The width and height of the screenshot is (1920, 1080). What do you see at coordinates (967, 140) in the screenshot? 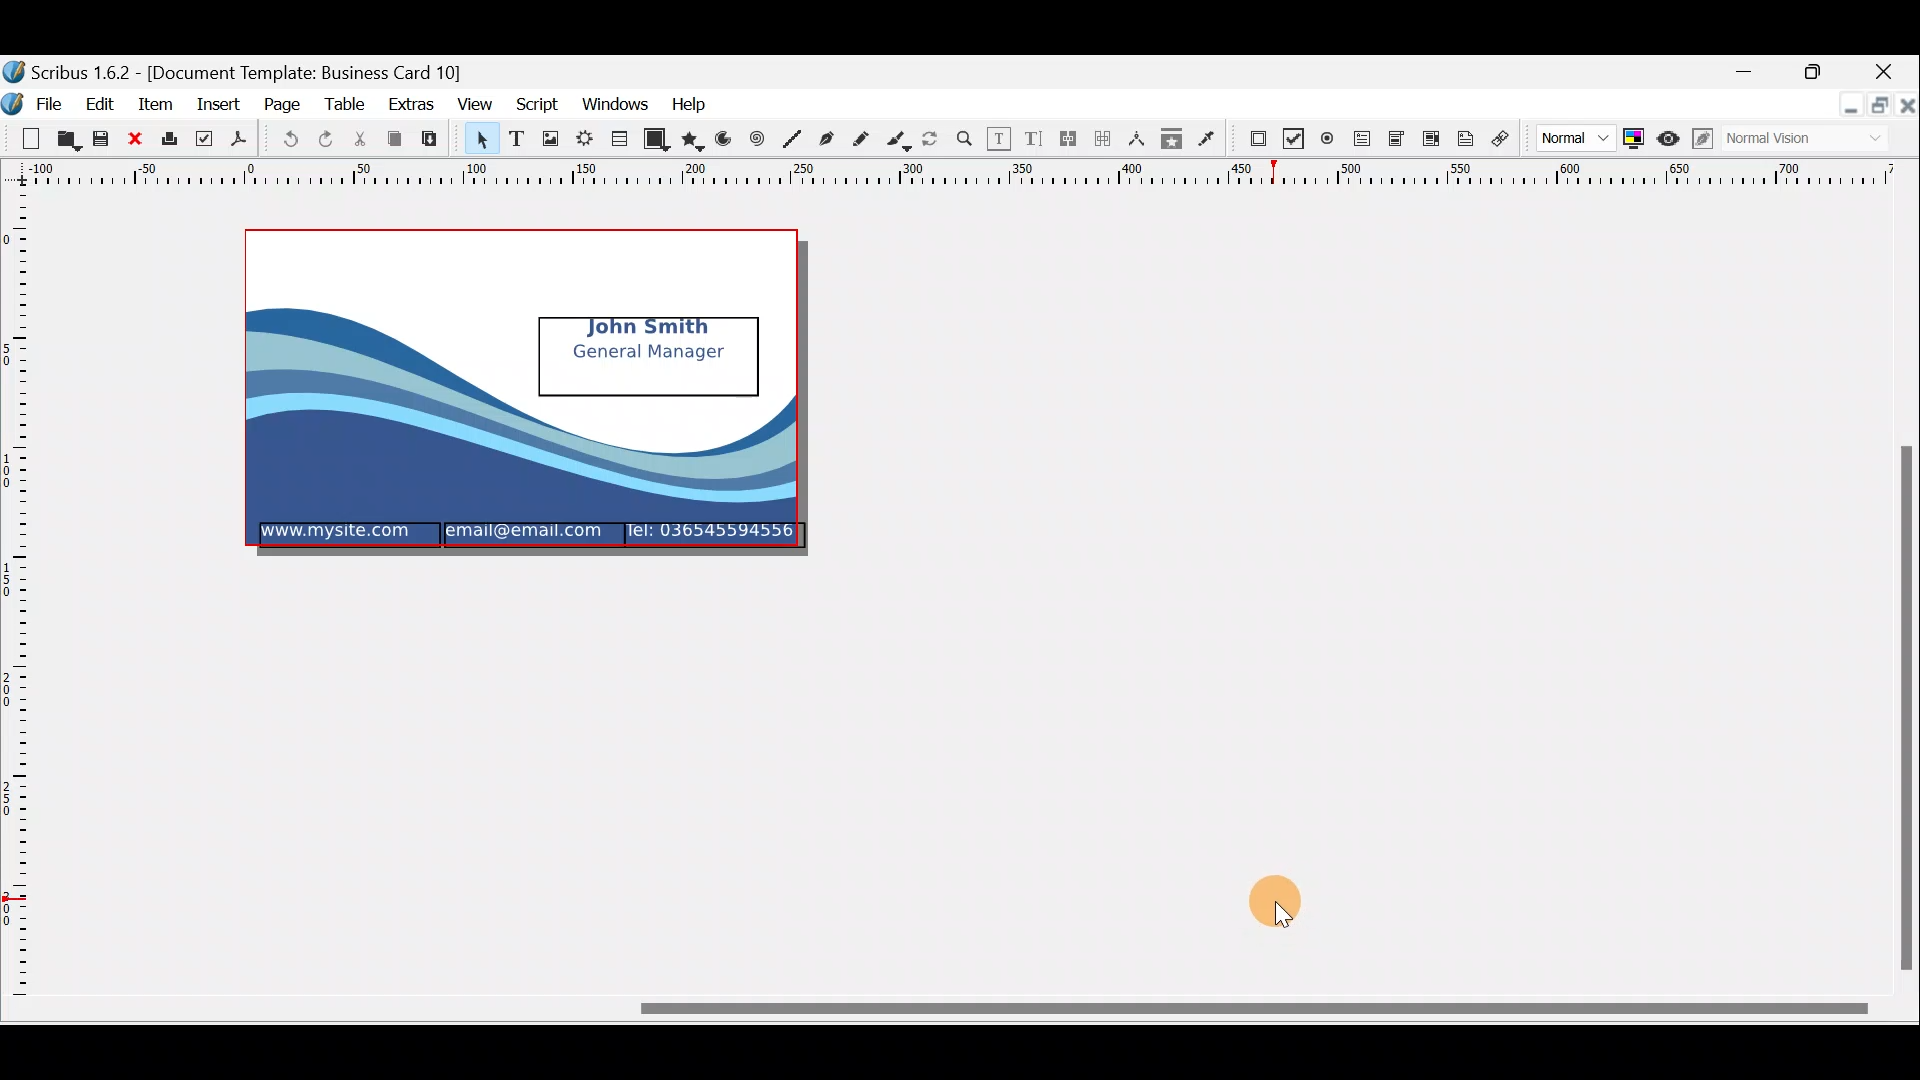
I see `Zoom in or out` at bounding box center [967, 140].